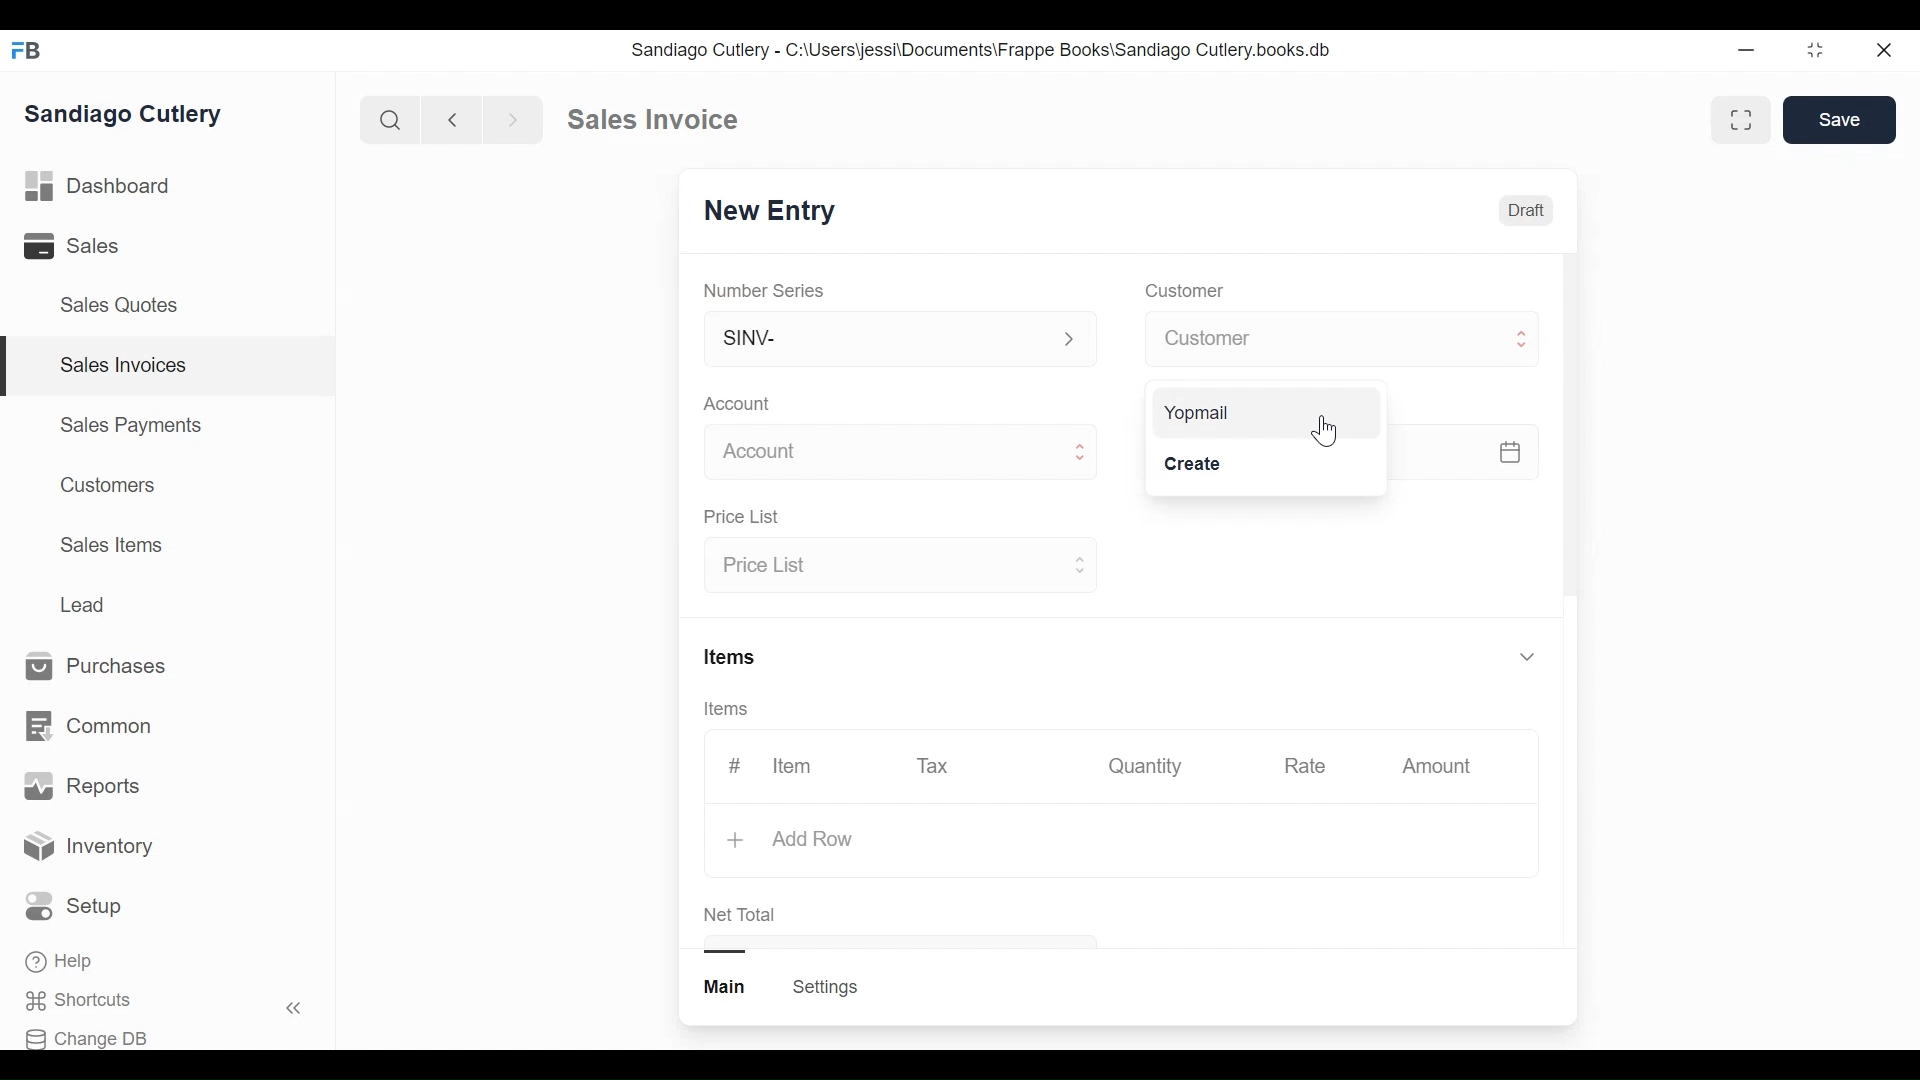 The height and width of the screenshot is (1080, 1920). What do you see at coordinates (126, 306) in the screenshot?
I see `Sales Quotes` at bounding box center [126, 306].